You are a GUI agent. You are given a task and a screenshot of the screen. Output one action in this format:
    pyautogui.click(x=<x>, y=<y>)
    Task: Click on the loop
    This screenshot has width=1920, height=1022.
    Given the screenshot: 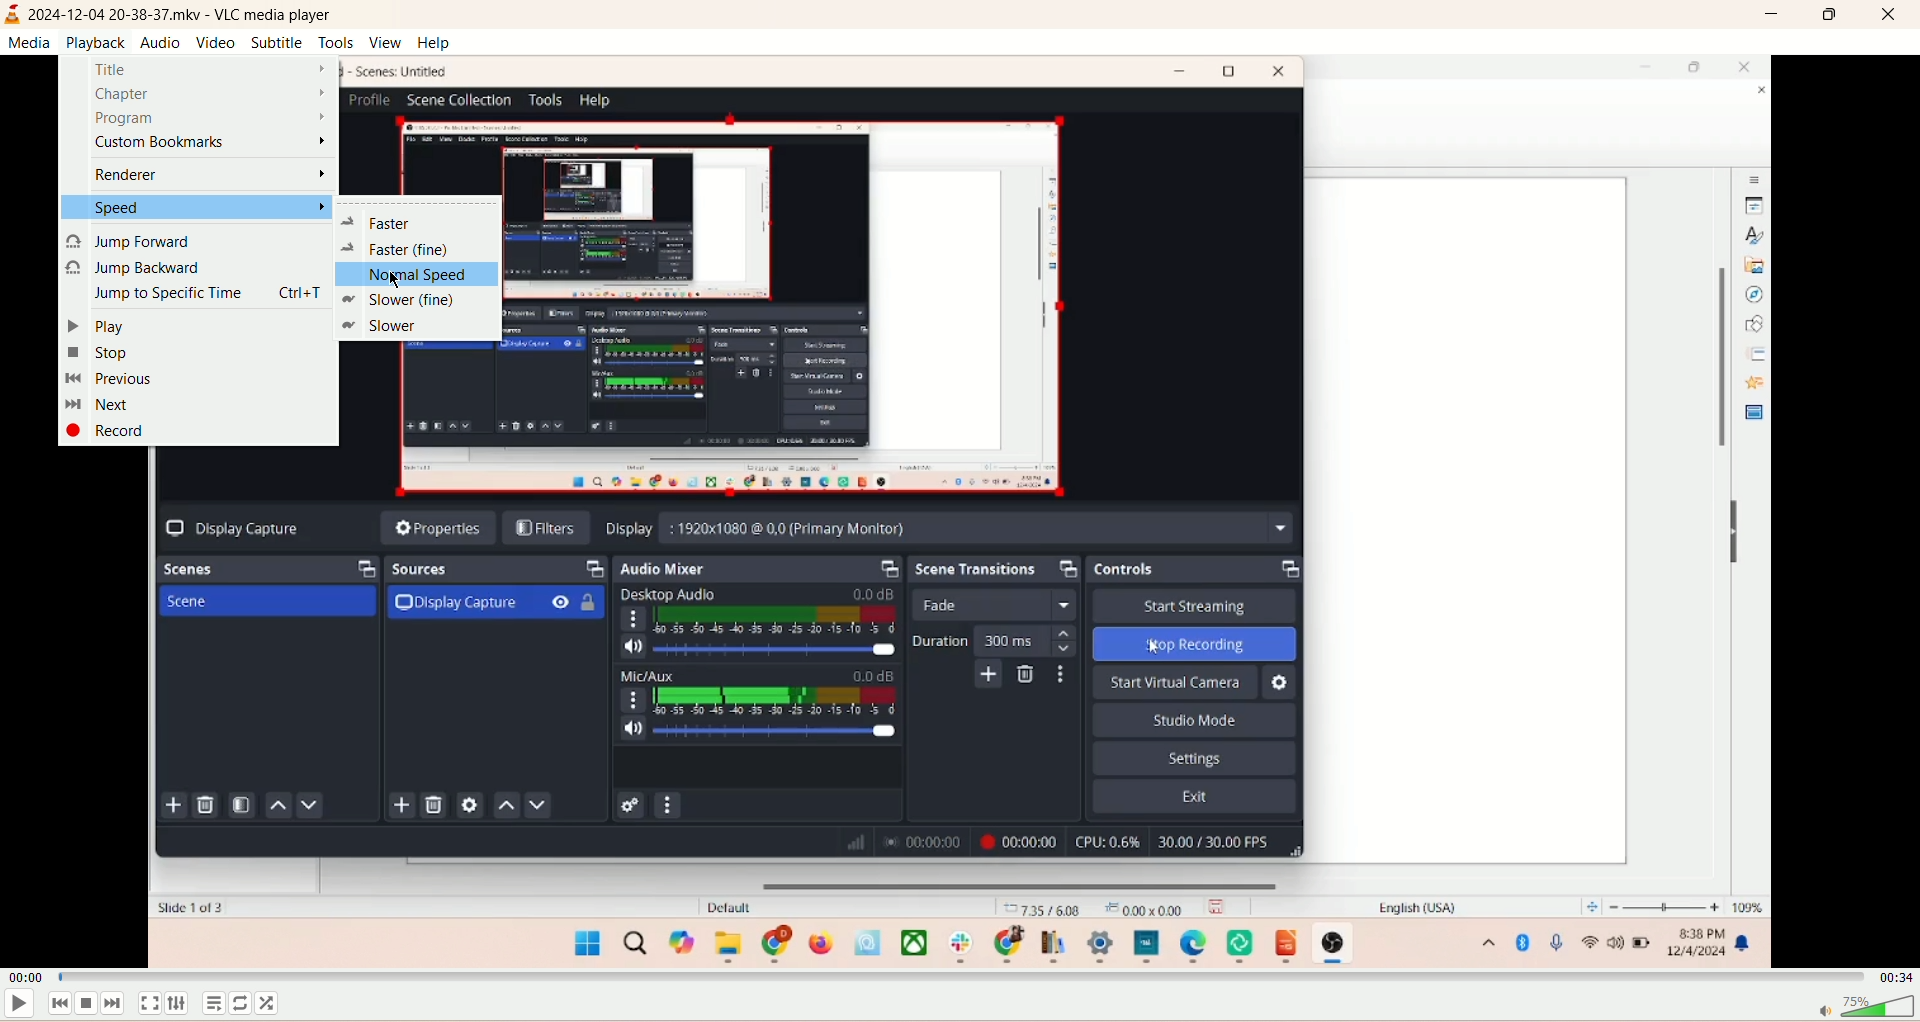 What is the action you would take?
    pyautogui.click(x=241, y=1003)
    